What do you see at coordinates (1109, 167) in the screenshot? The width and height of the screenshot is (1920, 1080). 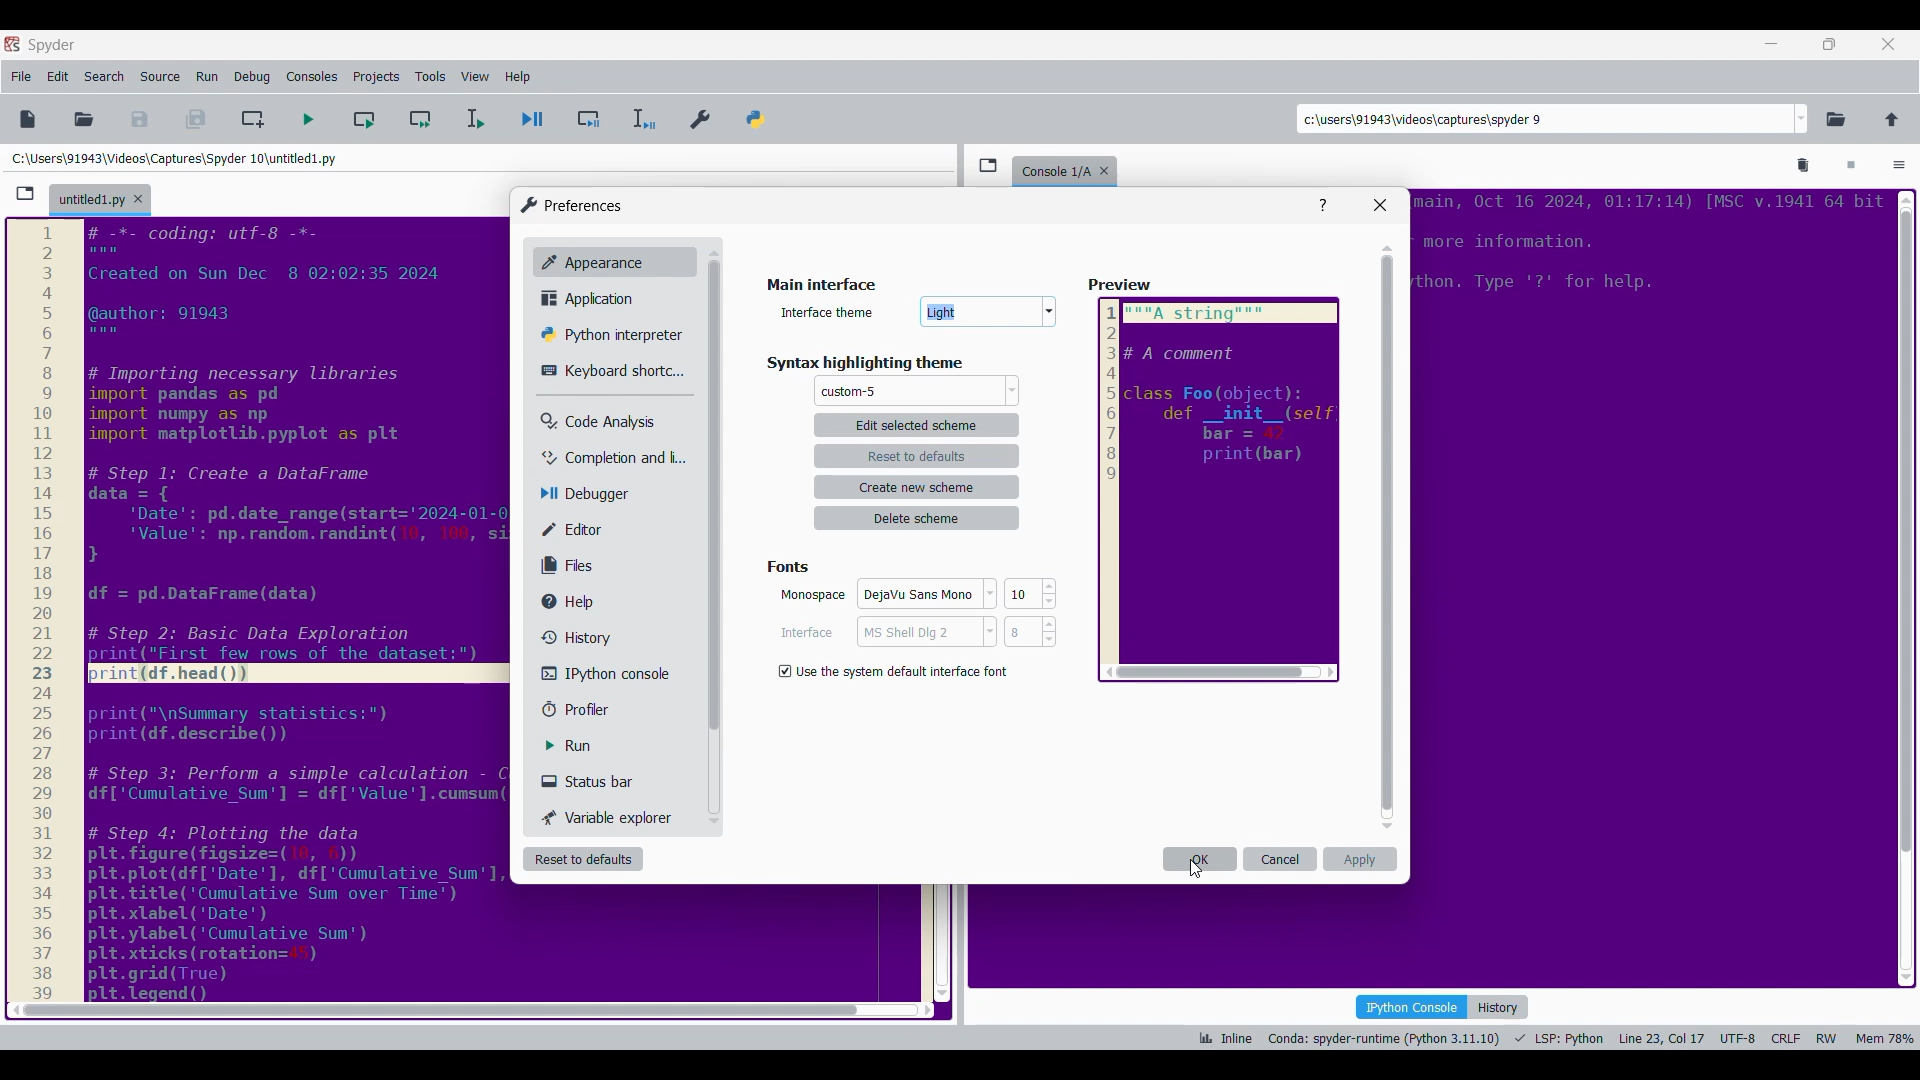 I see `Close tab` at bounding box center [1109, 167].